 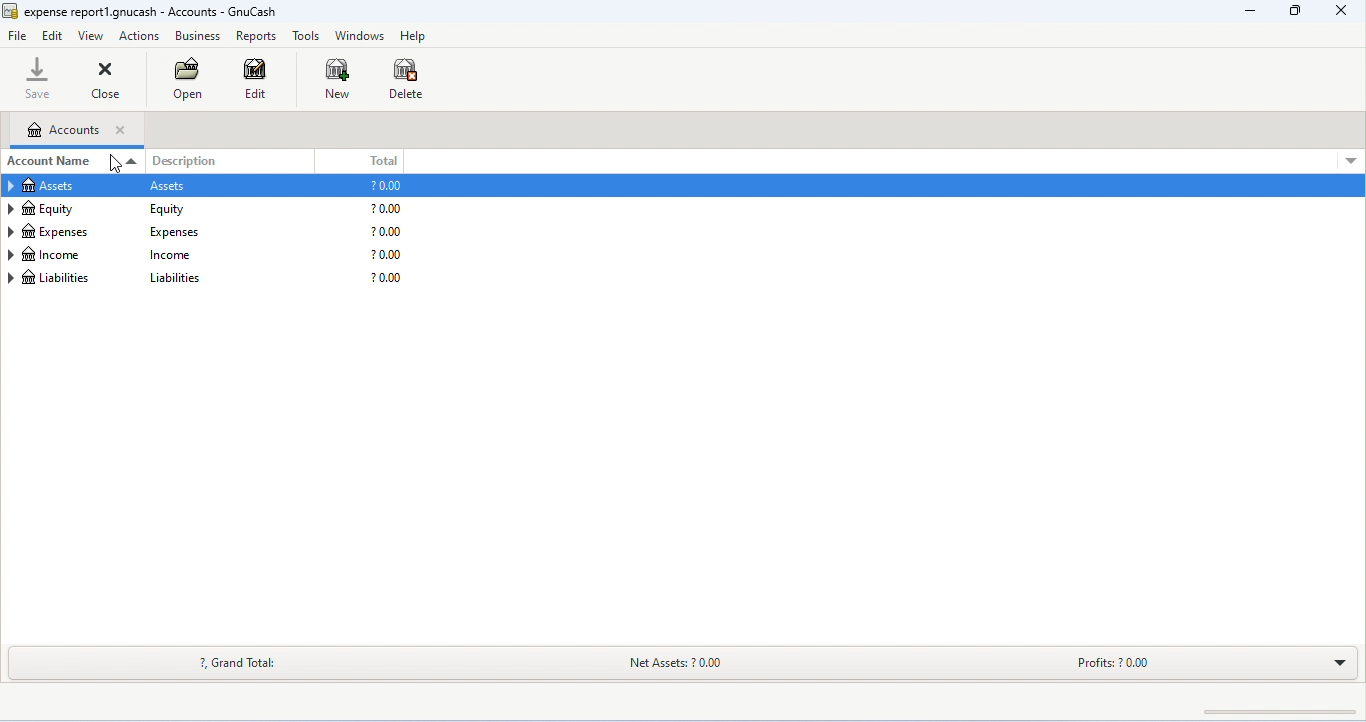 What do you see at coordinates (176, 255) in the screenshot?
I see `income description` at bounding box center [176, 255].